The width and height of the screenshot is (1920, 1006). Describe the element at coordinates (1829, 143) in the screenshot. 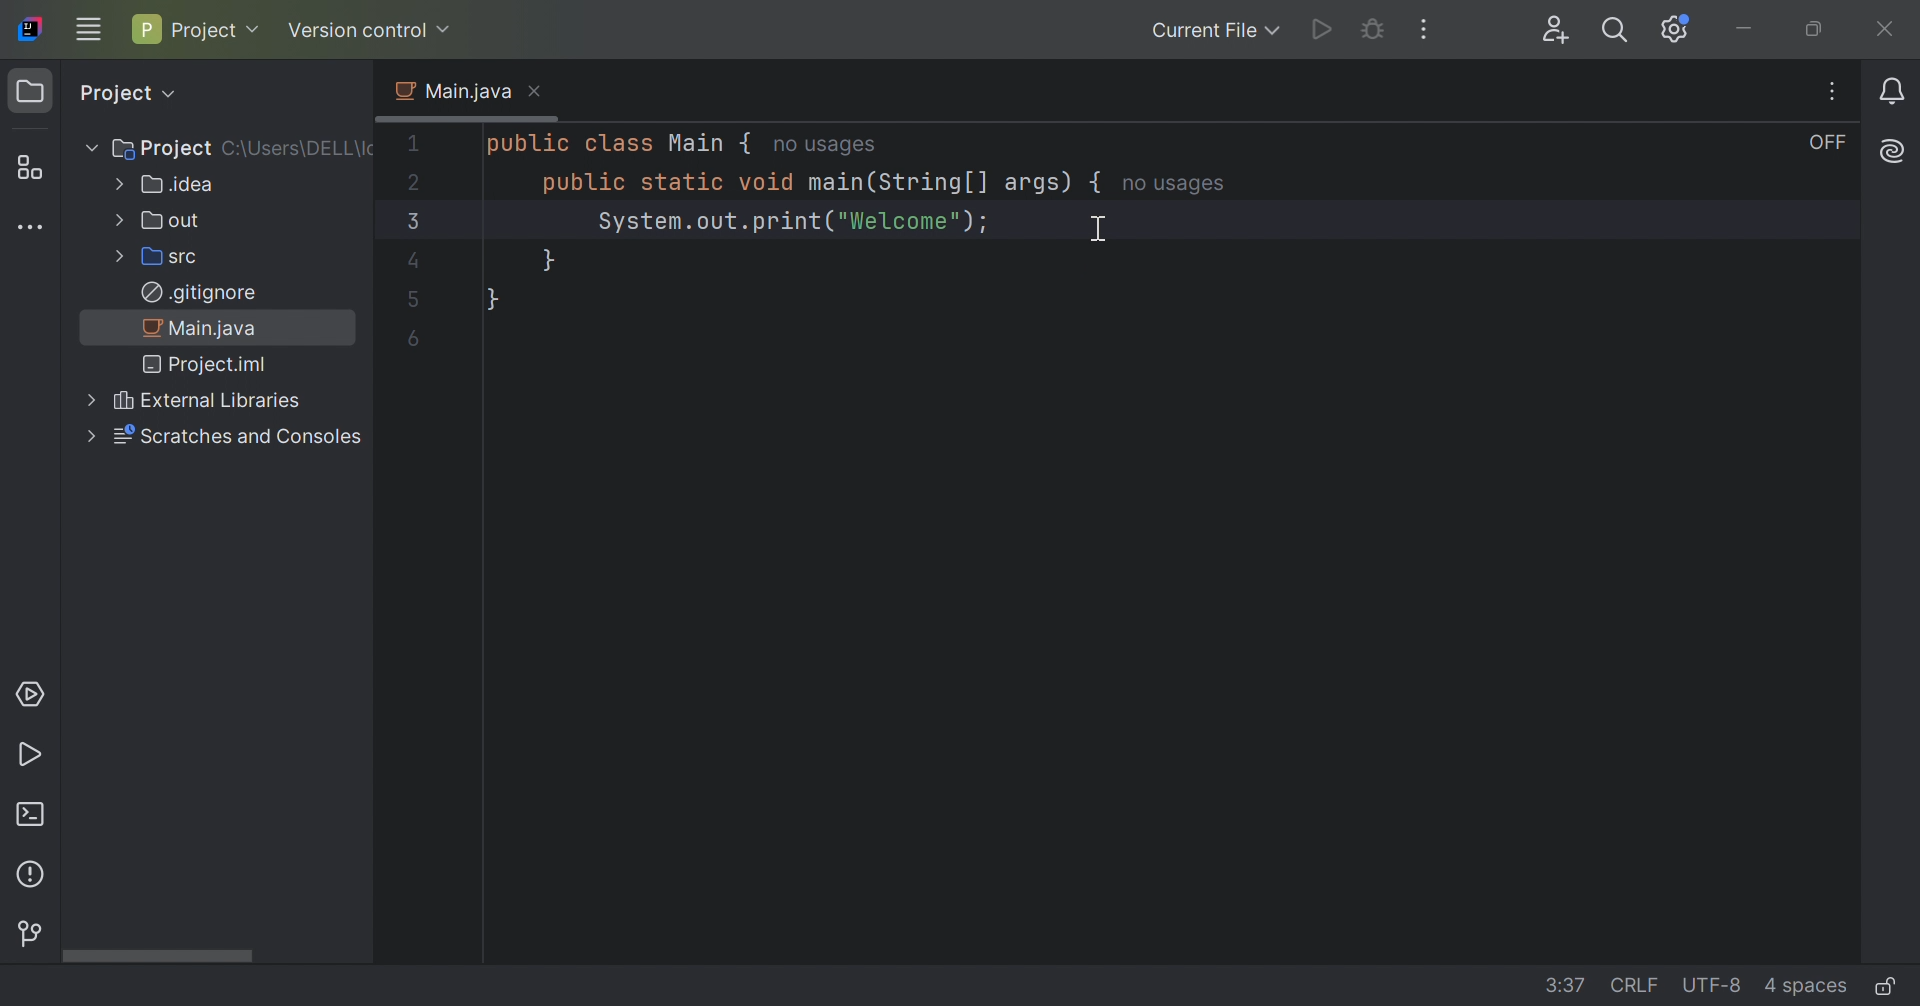

I see `OFF` at that location.